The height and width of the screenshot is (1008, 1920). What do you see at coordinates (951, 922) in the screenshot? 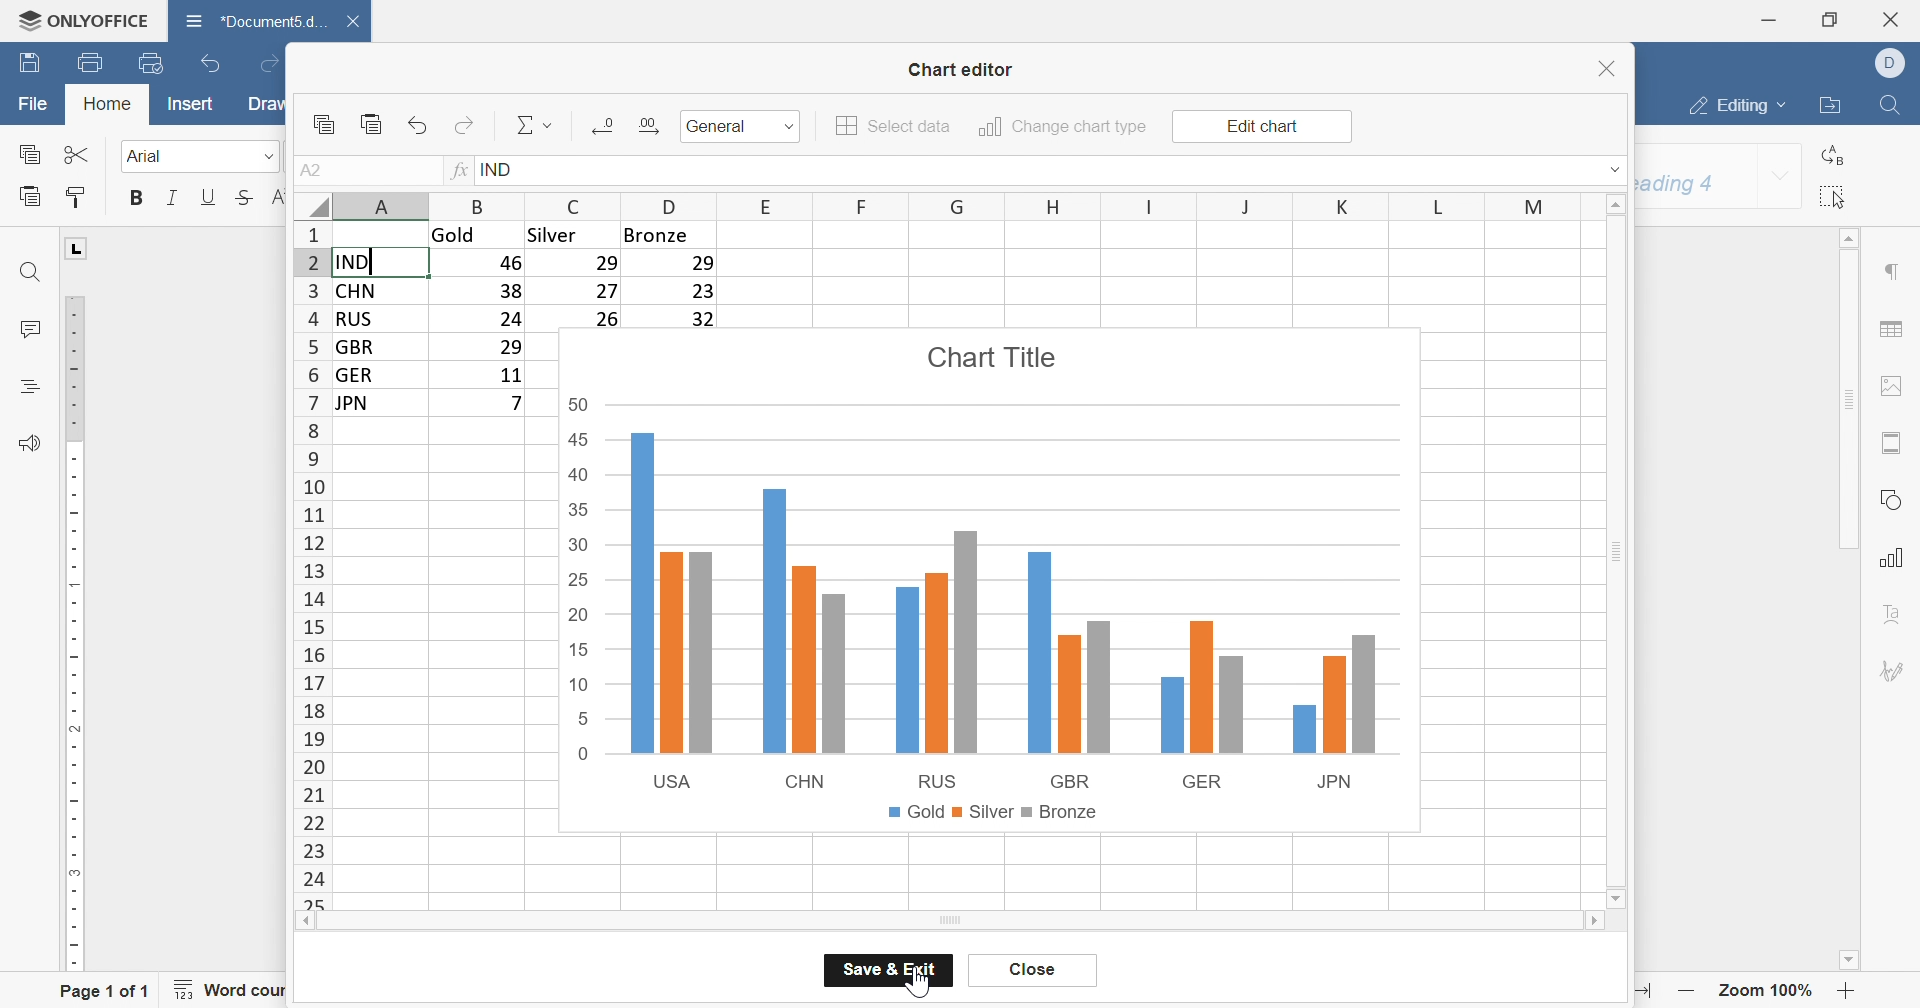
I see `scroll bar` at bounding box center [951, 922].